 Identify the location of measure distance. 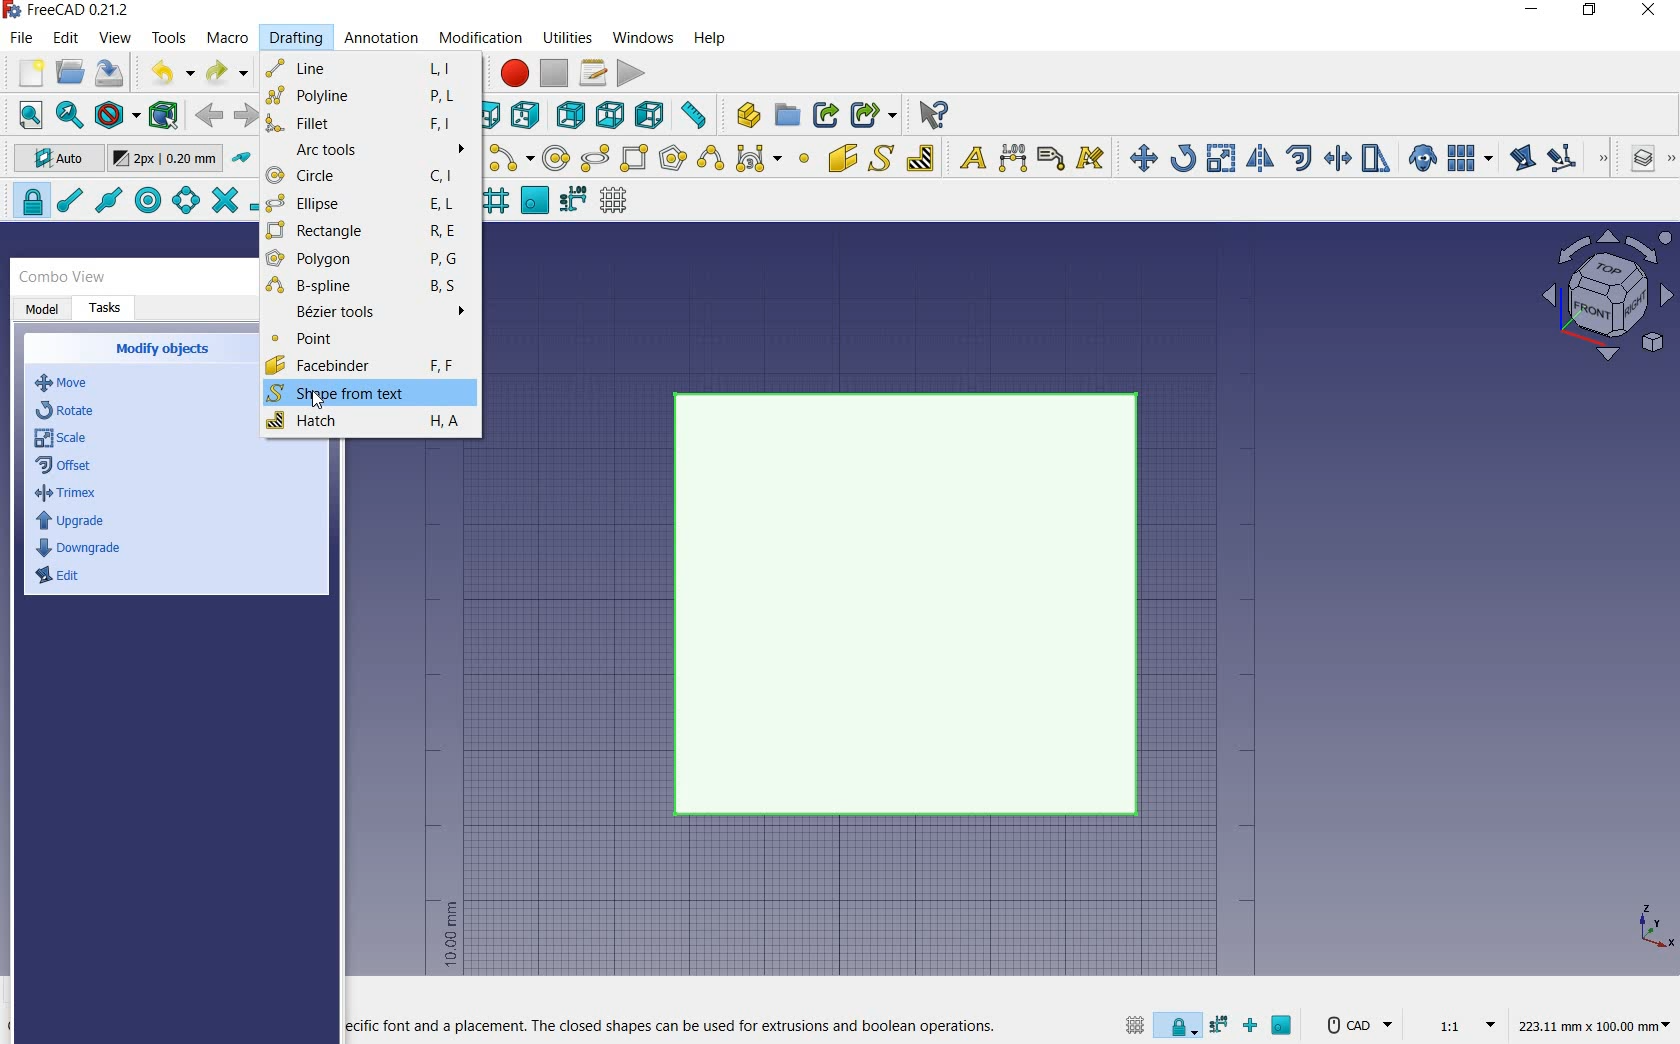
(696, 115).